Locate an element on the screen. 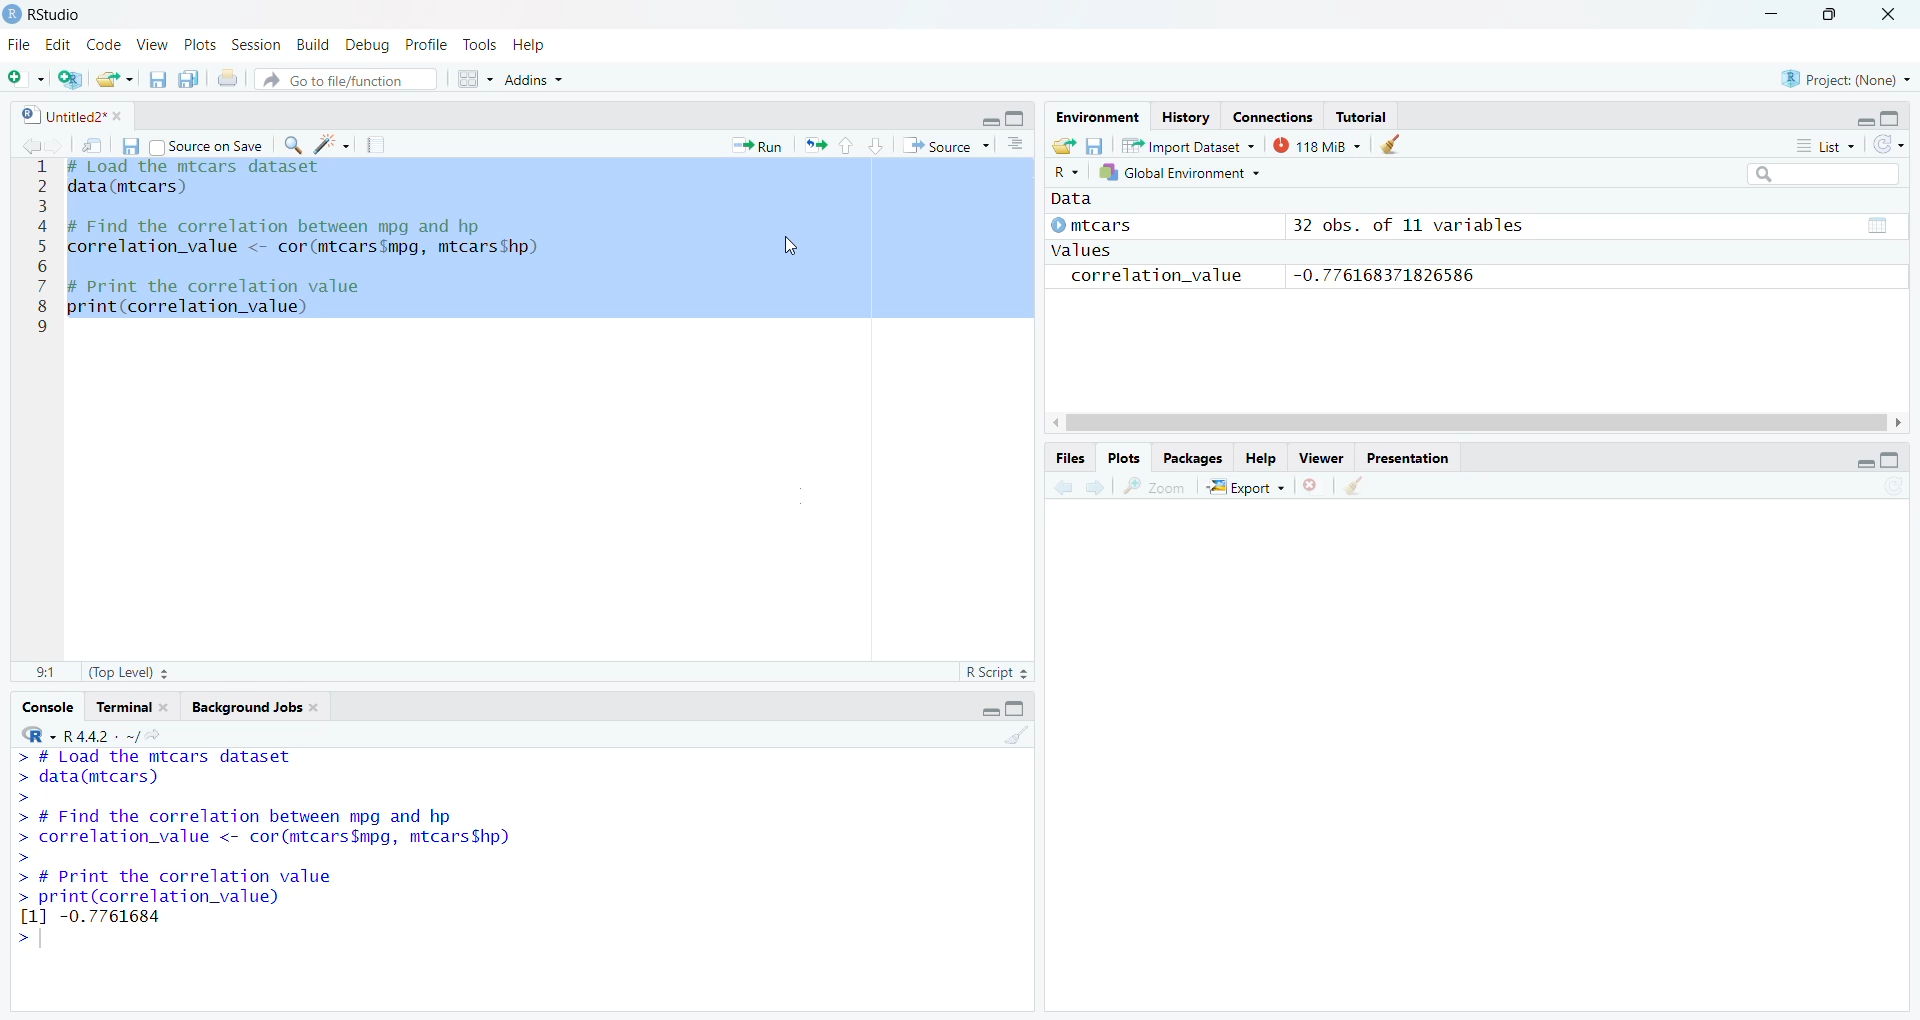 The height and width of the screenshot is (1020, 1920). Close is located at coordinates (1313, 483).